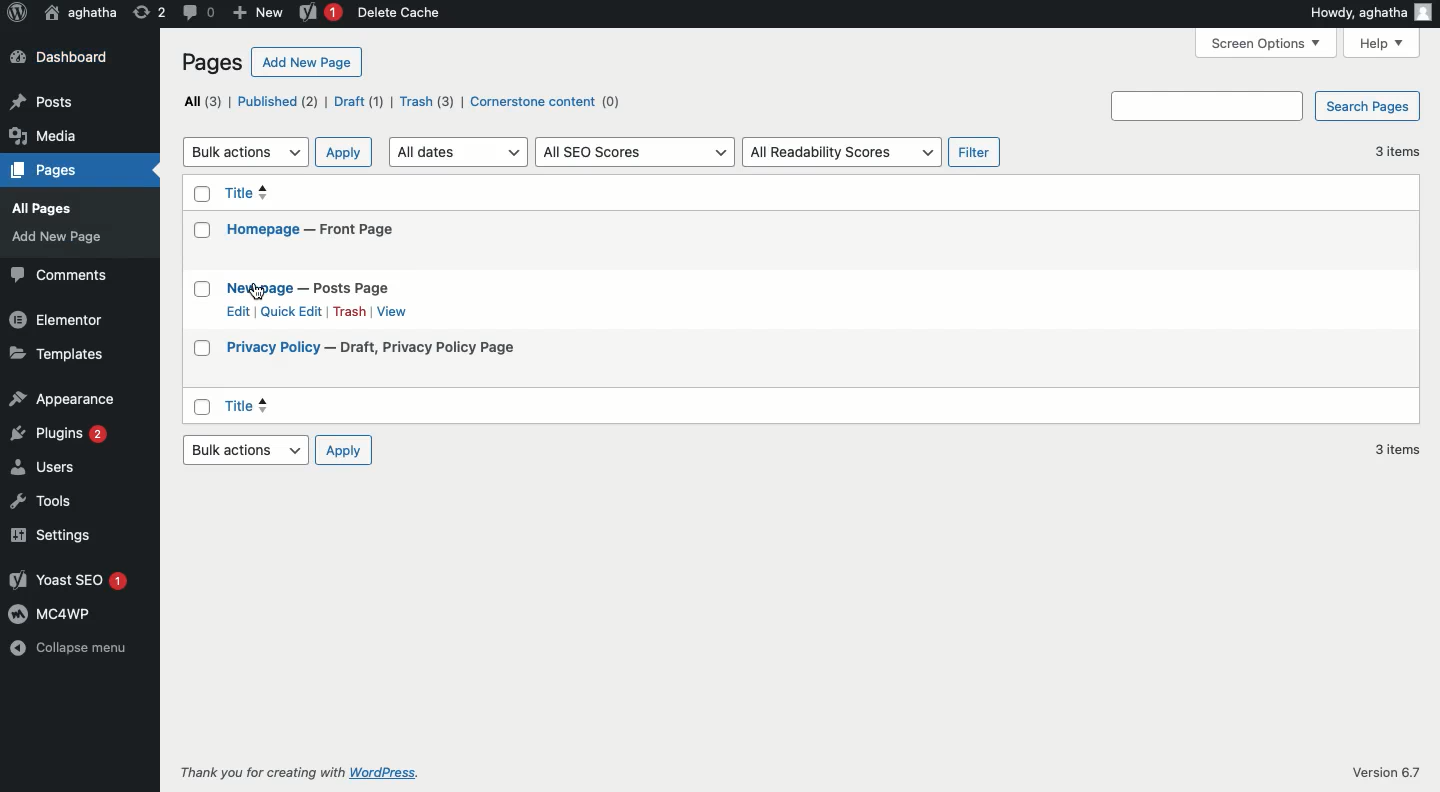 The width and height of the screenshot is (1440, 792). What do you see at coordinates (1385, 771) in the screenshot?
I see `Version 6.7` at bounding box center [1385, 771].